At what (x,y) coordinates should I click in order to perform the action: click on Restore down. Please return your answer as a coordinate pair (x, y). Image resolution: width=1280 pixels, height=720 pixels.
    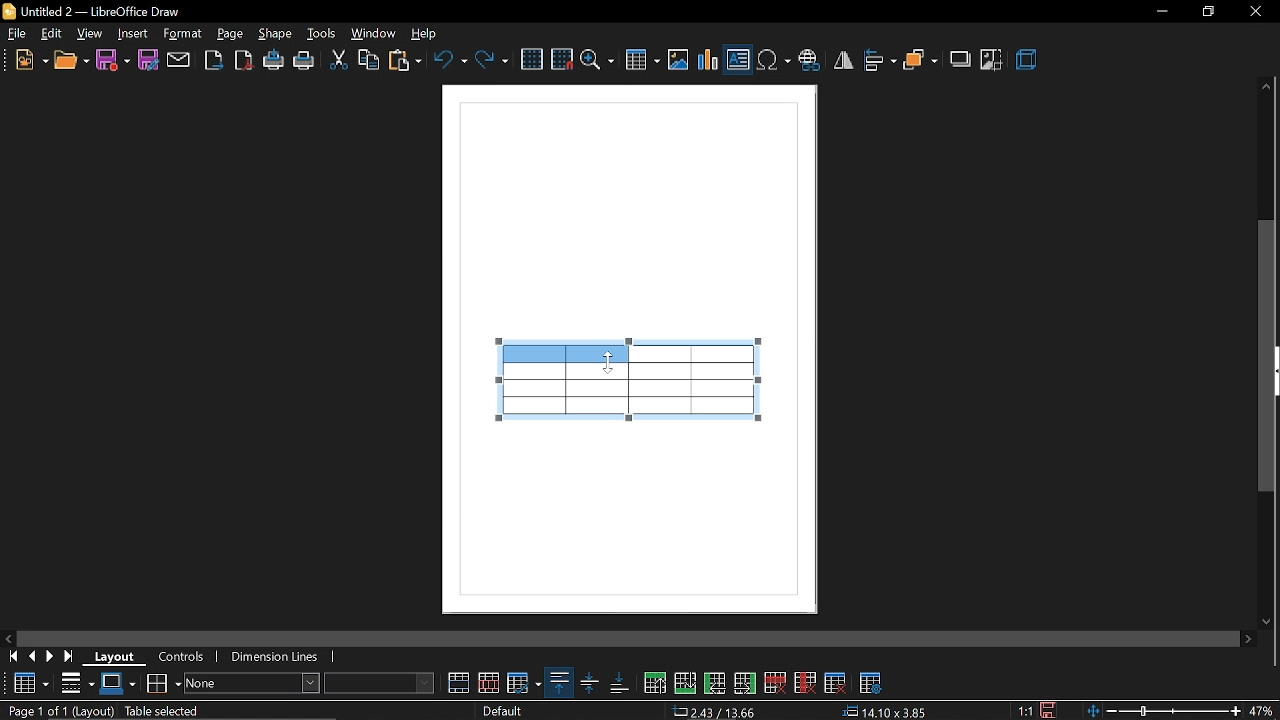
    Looking at the image, I should click on (1205, 13).